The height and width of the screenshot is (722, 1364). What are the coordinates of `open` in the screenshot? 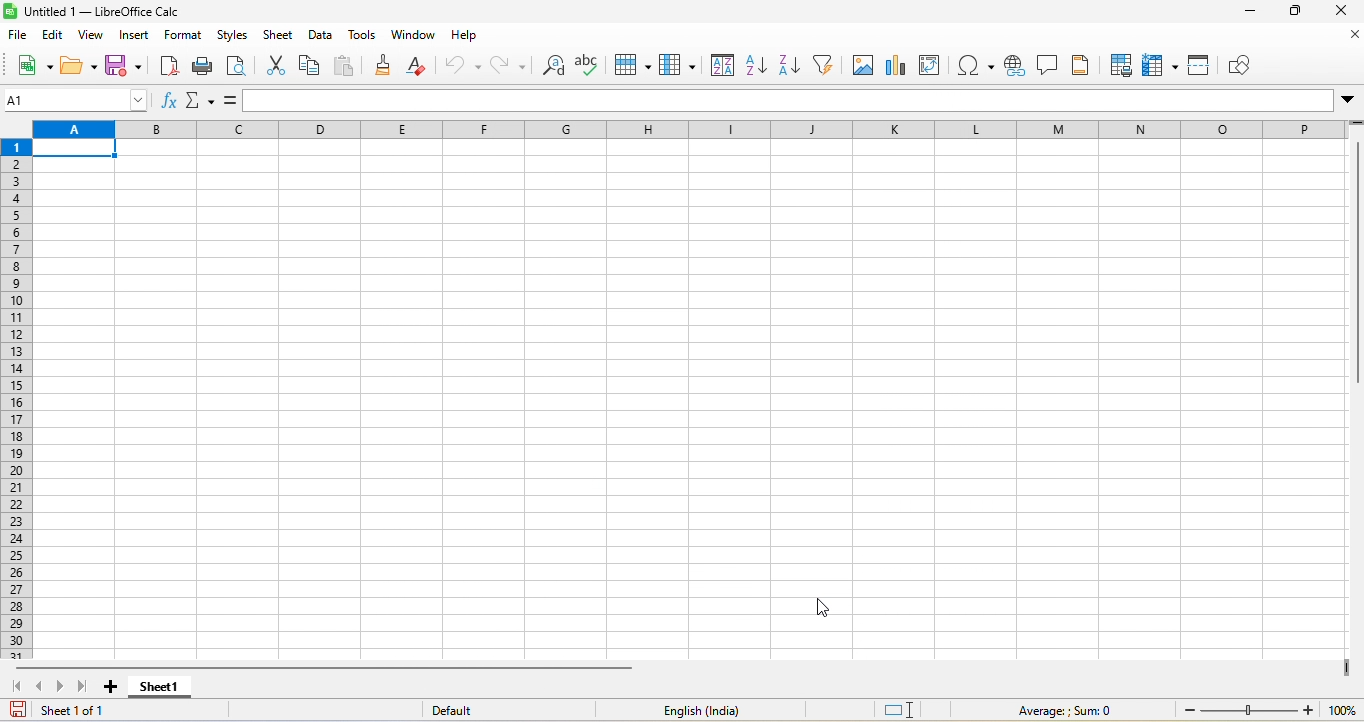 It's located at (75, 65).